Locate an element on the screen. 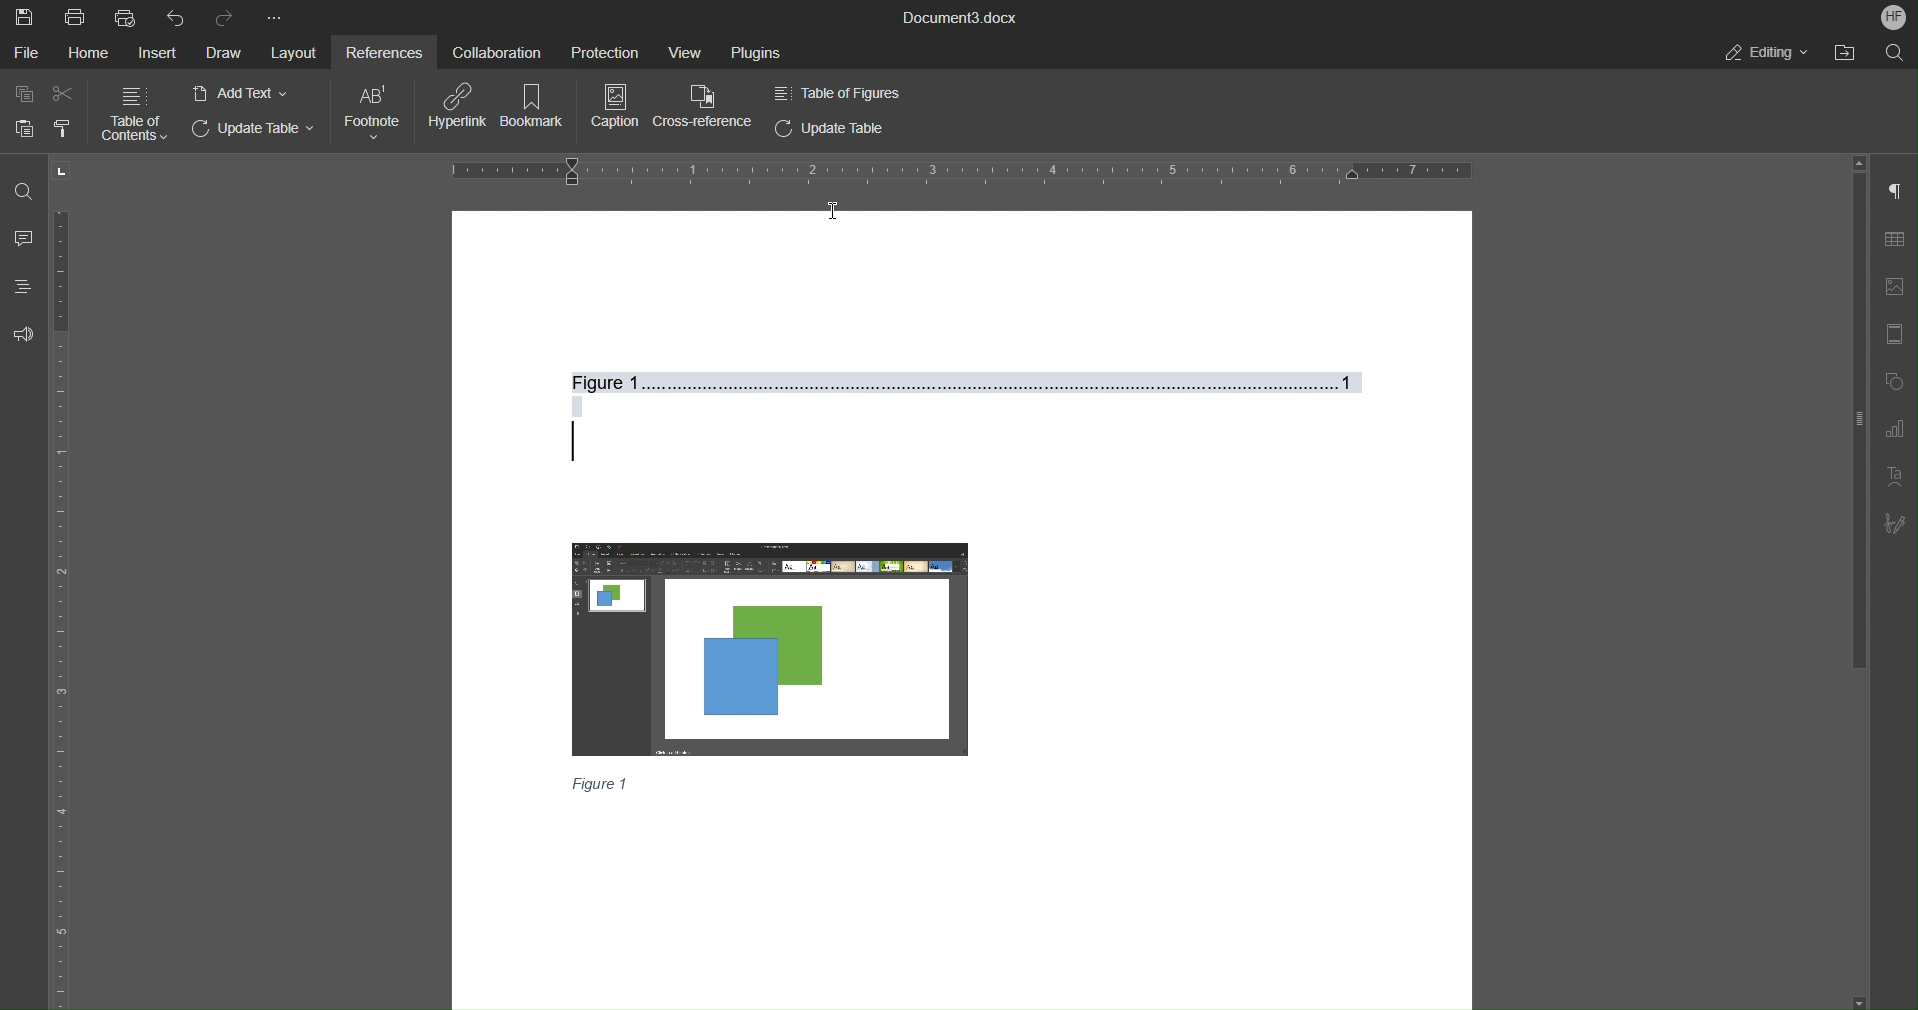 This screenshot has width=1918, height=1010. Add Text is located at coordinates (242, 93).